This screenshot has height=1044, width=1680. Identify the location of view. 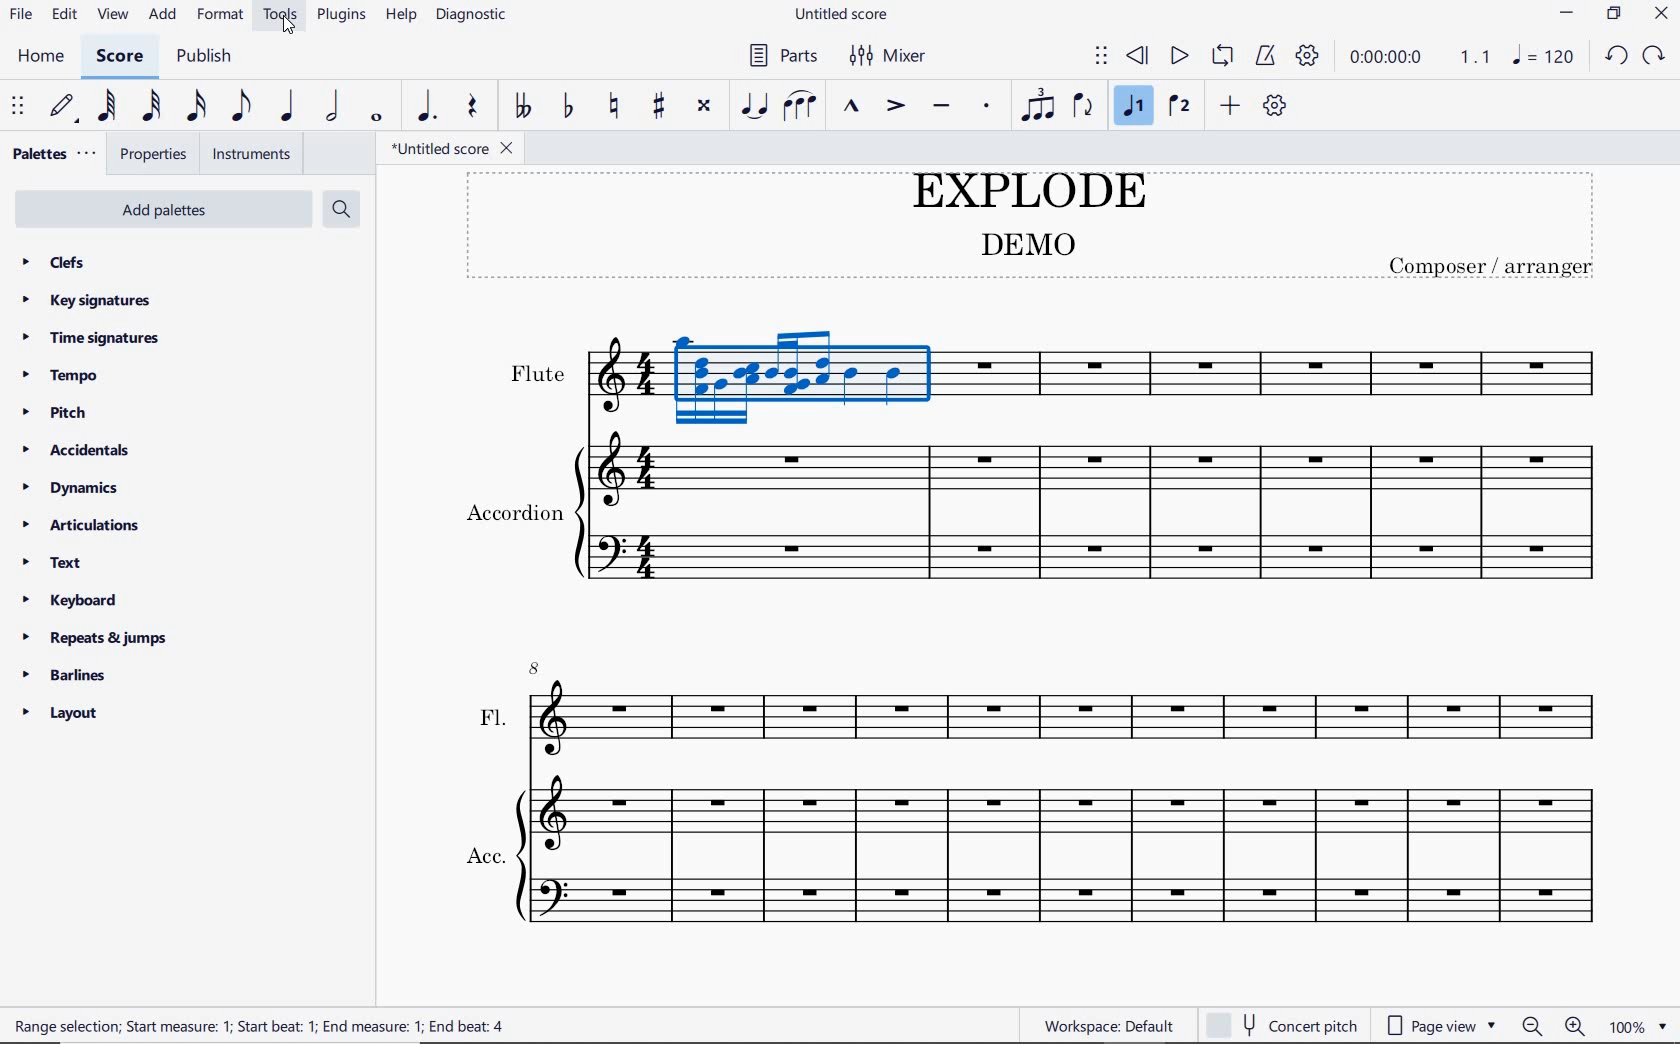
(109, 13).